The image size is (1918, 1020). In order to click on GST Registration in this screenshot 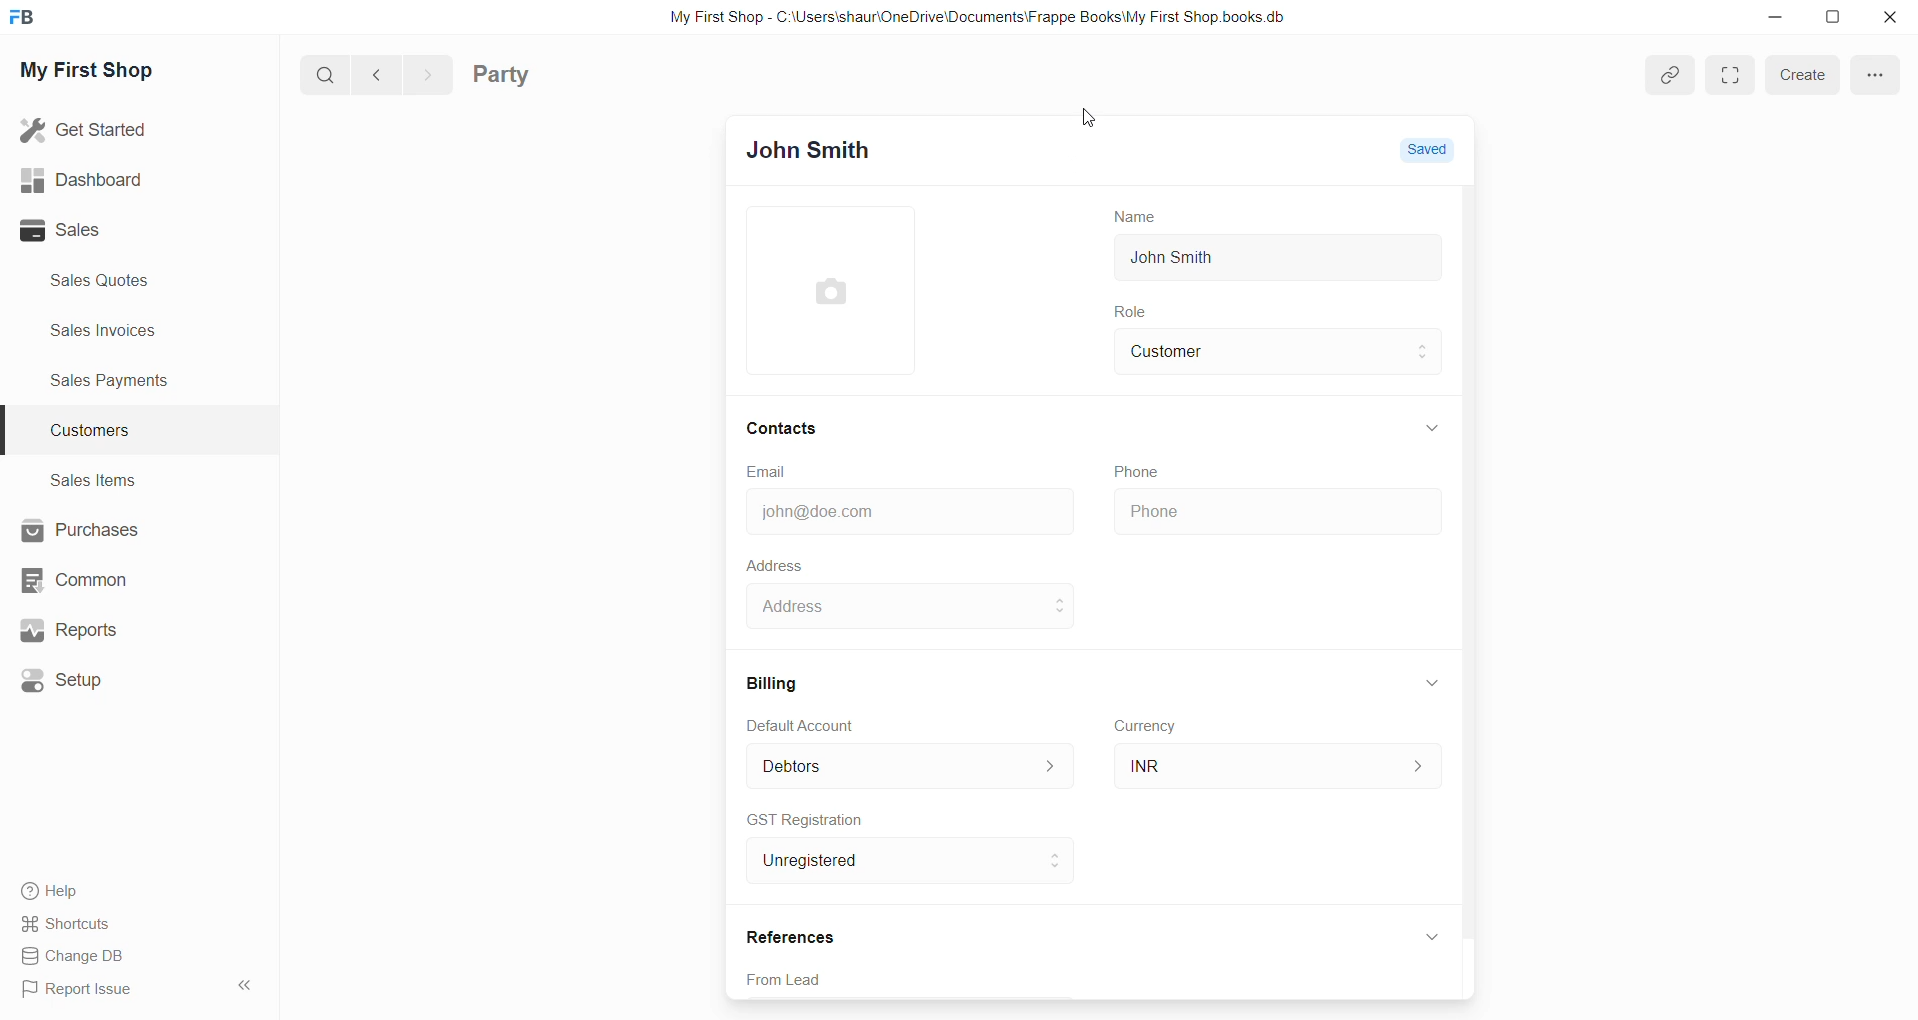, I will do `click(807, 819)`.